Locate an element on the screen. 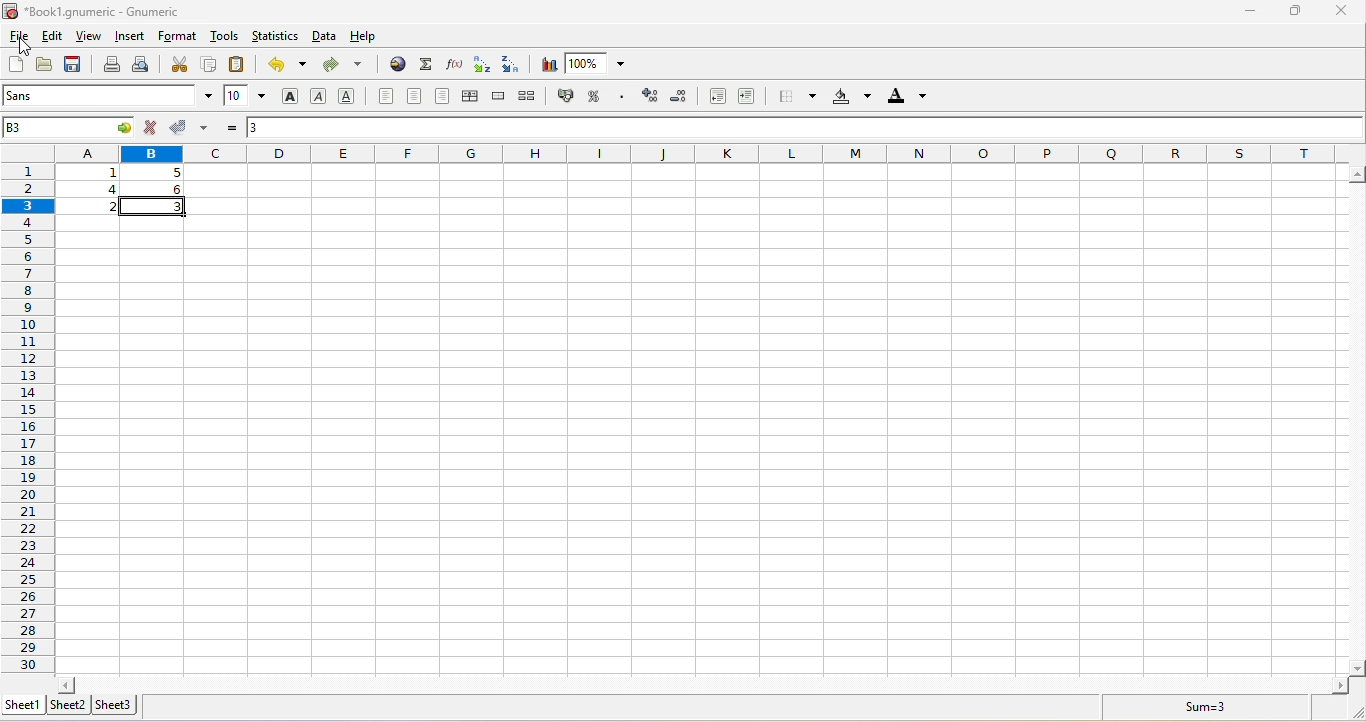  cut is located at coordinates (180, 66).